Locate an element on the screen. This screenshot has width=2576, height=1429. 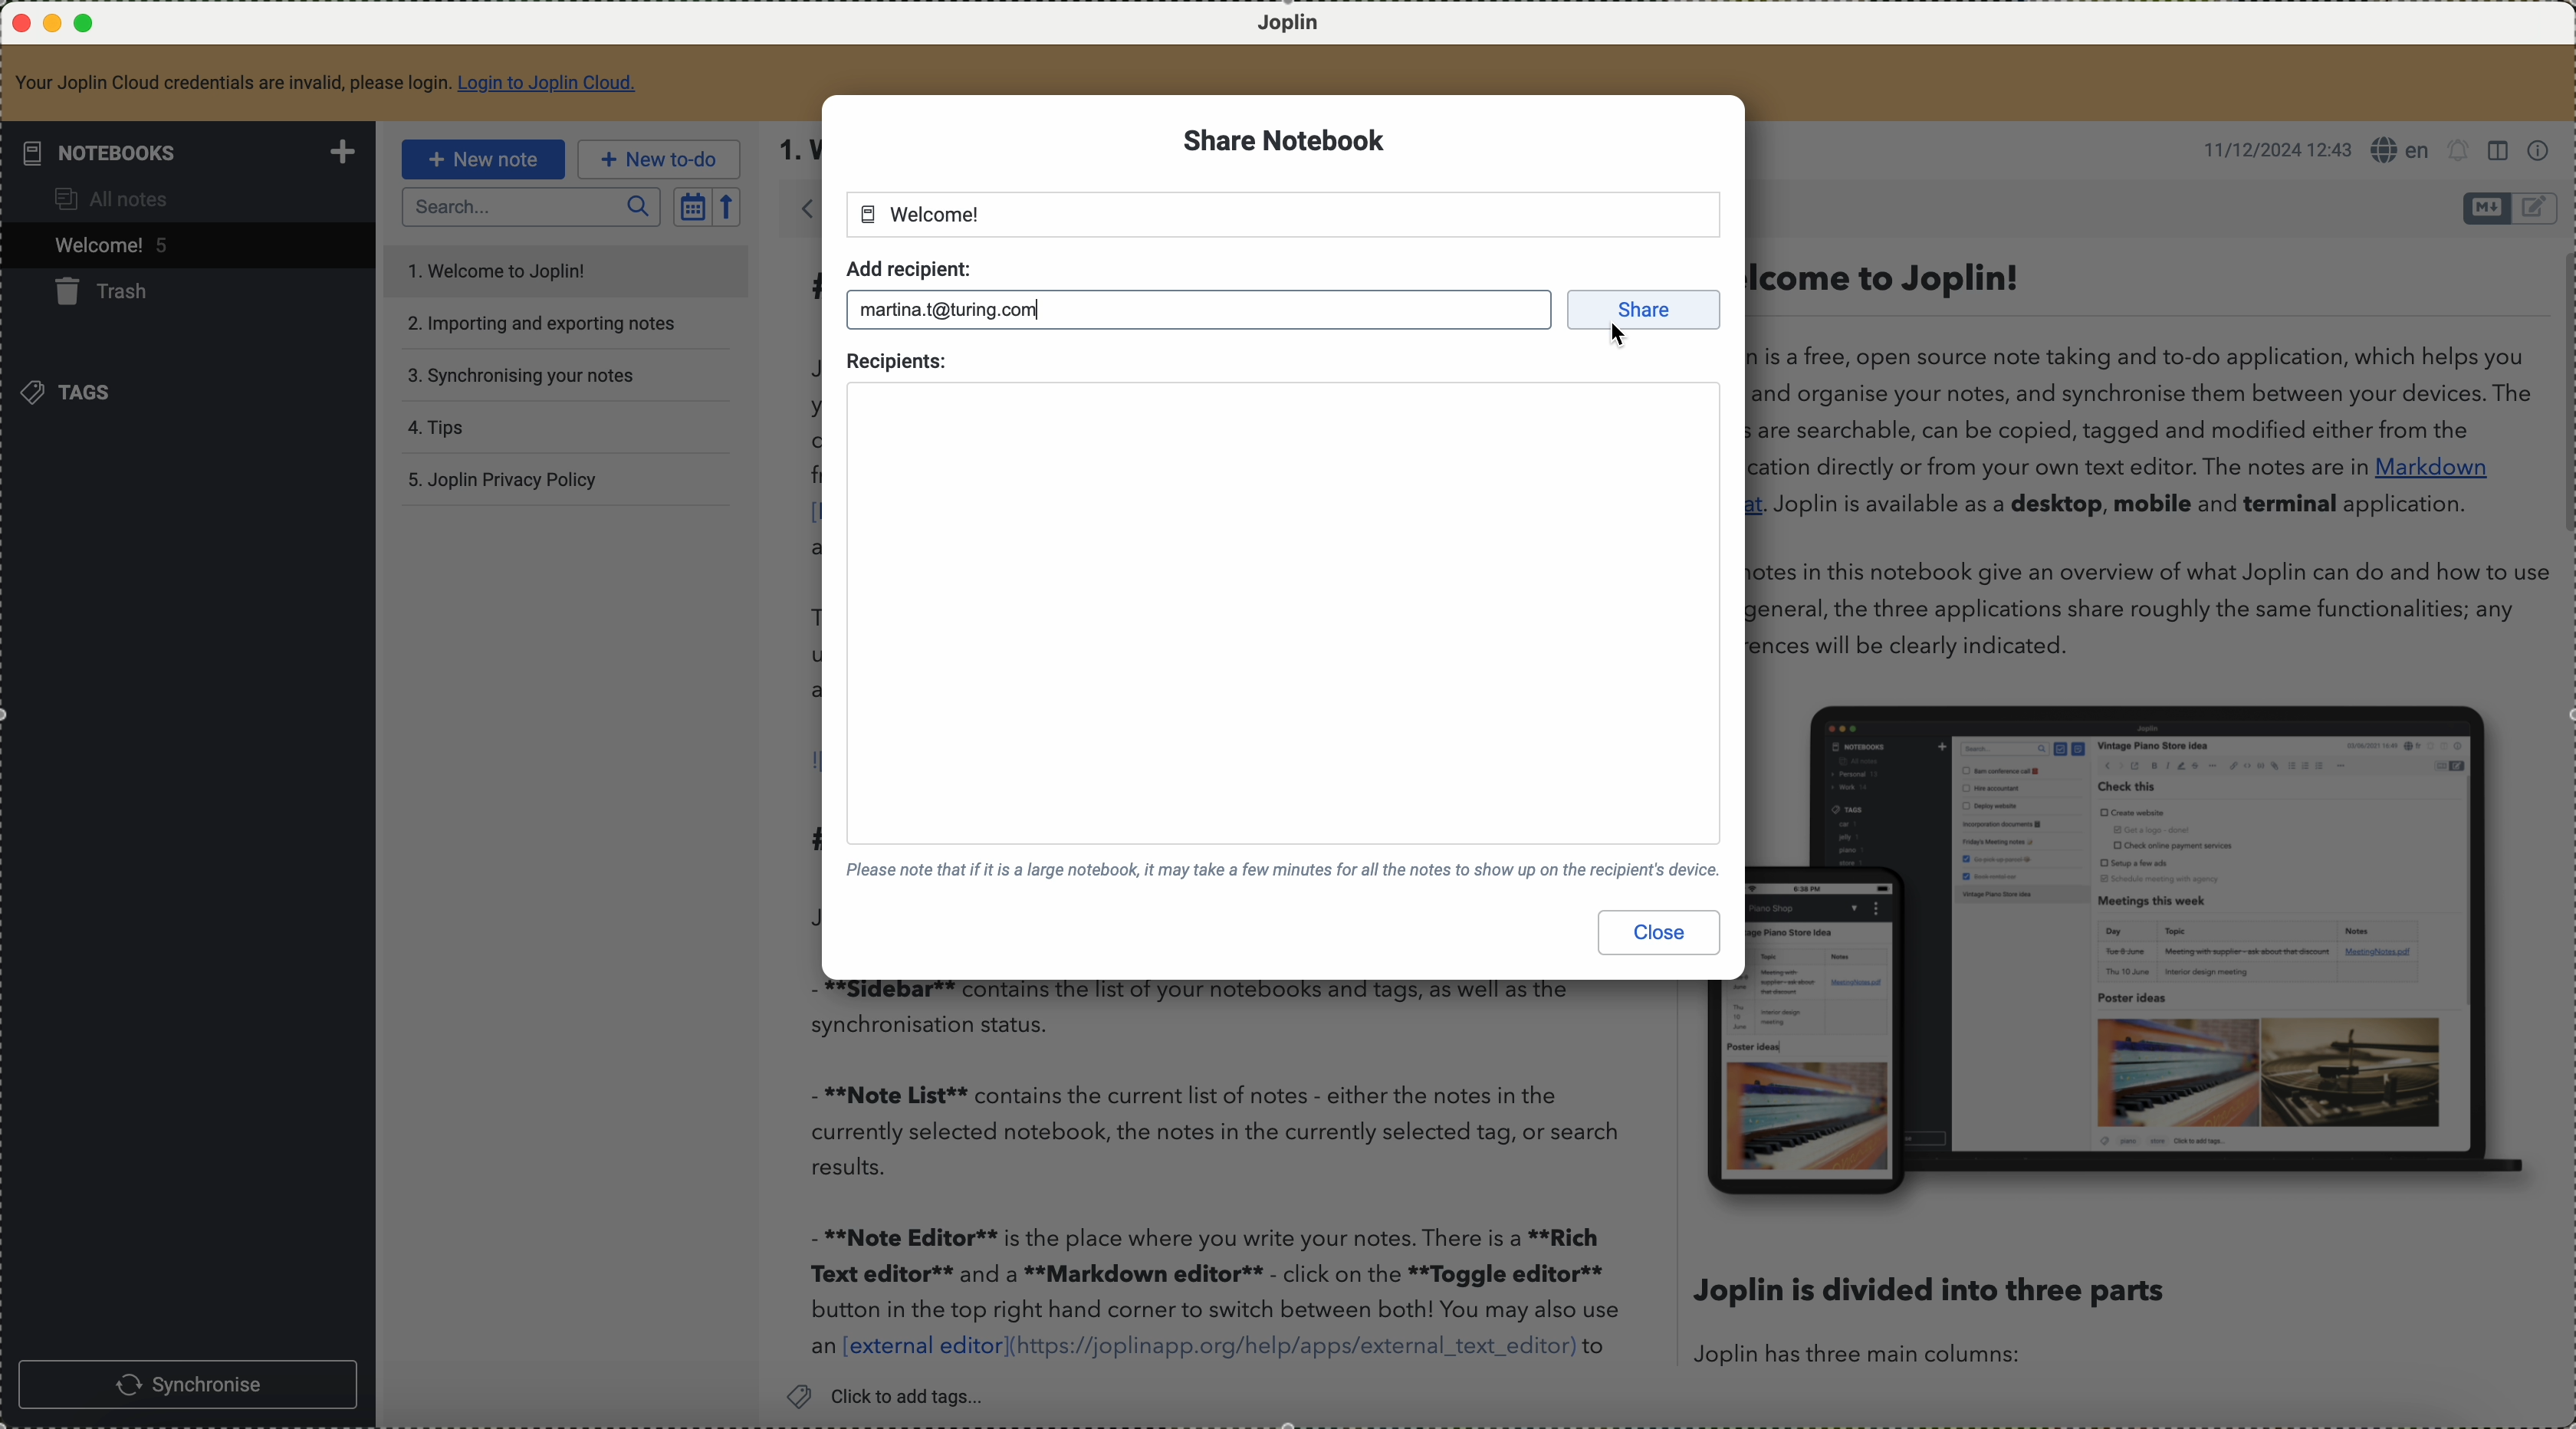
toggle editor is located at coordinates (2537, 208).